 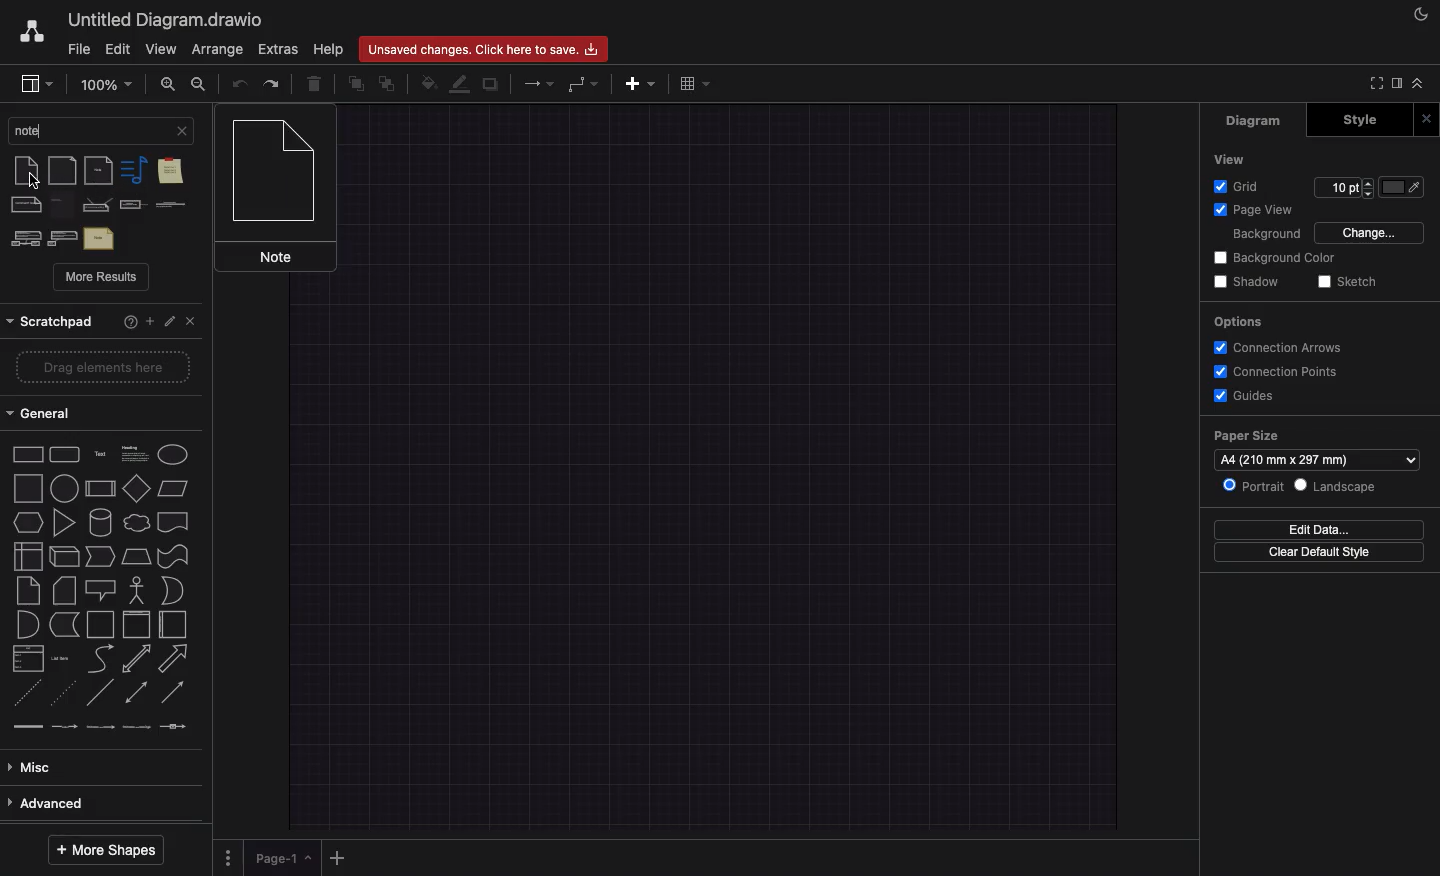 What do you see at coordinates (26, 457) in the screenshot?
I see `rectangle` at bounding box center [26, 457].